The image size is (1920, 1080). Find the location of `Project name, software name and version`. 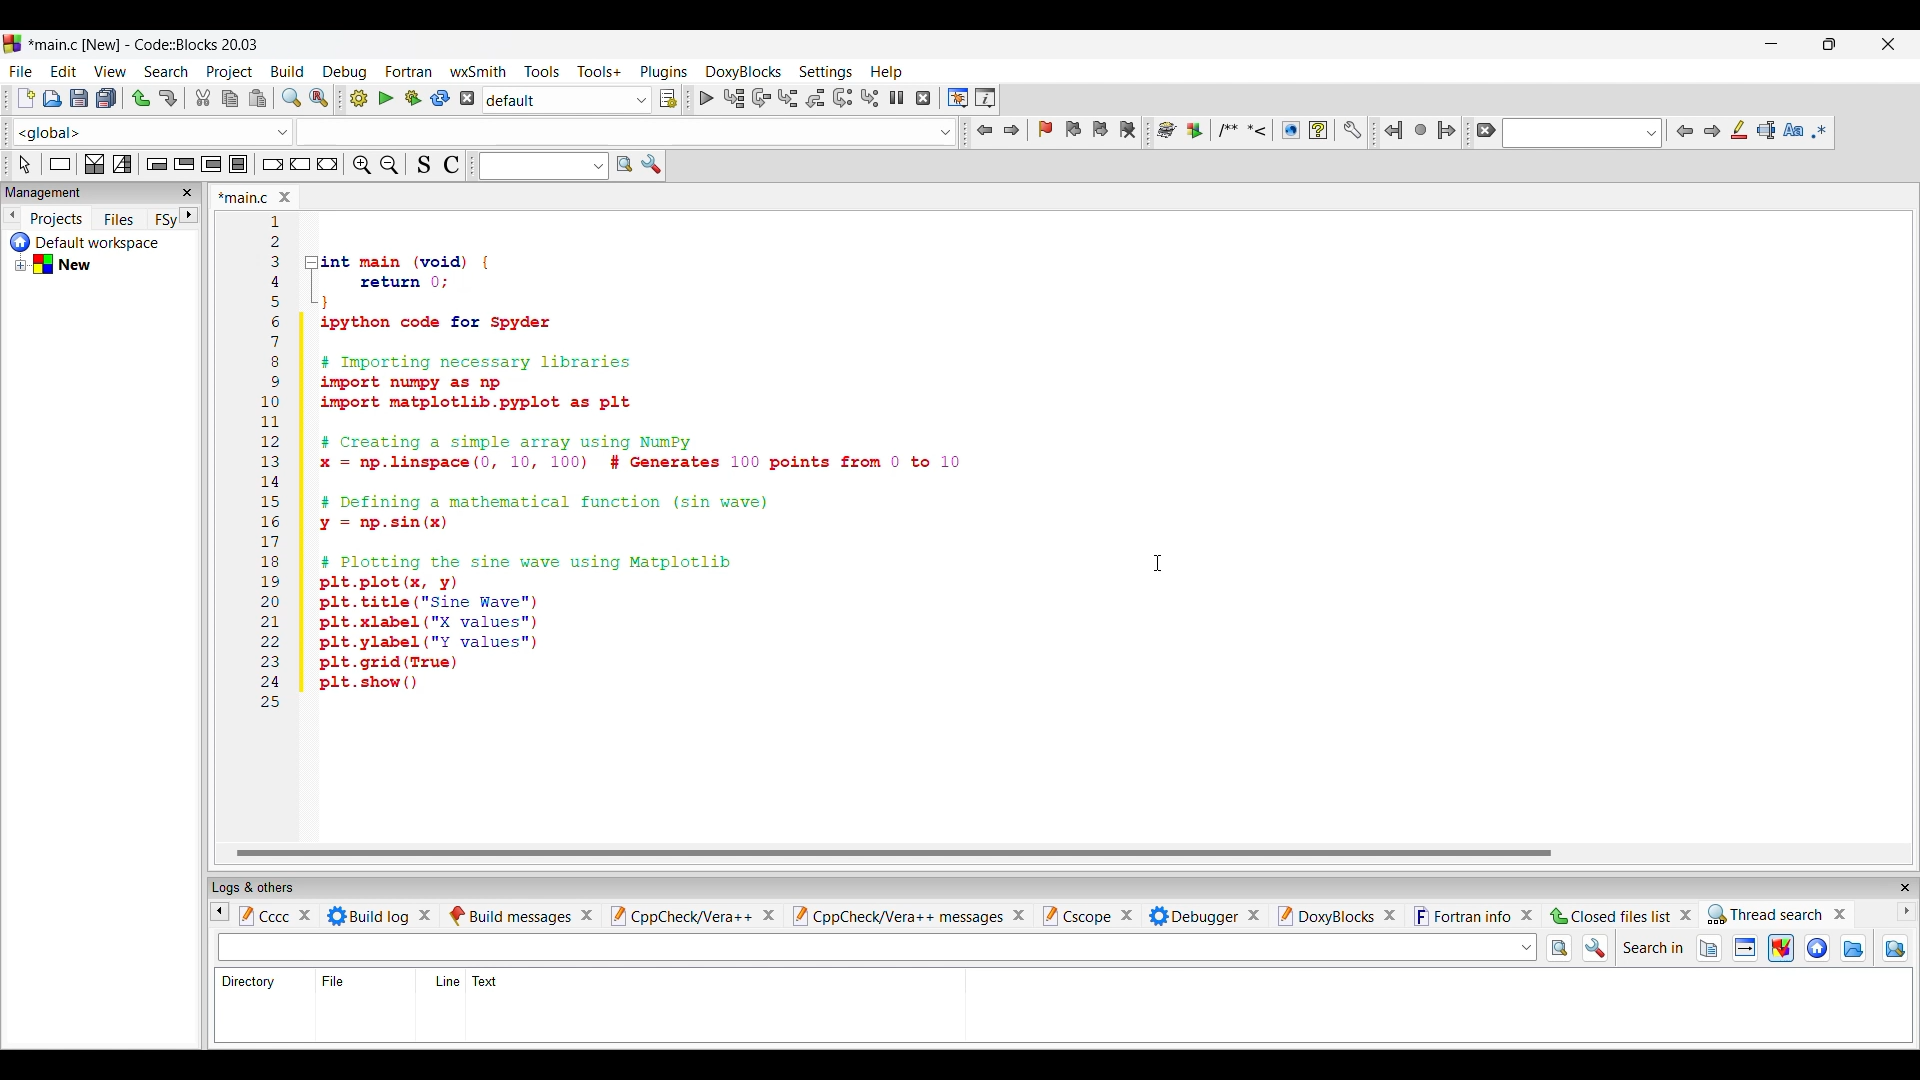

Project name, software name and version is located at coordinates (149, 44).